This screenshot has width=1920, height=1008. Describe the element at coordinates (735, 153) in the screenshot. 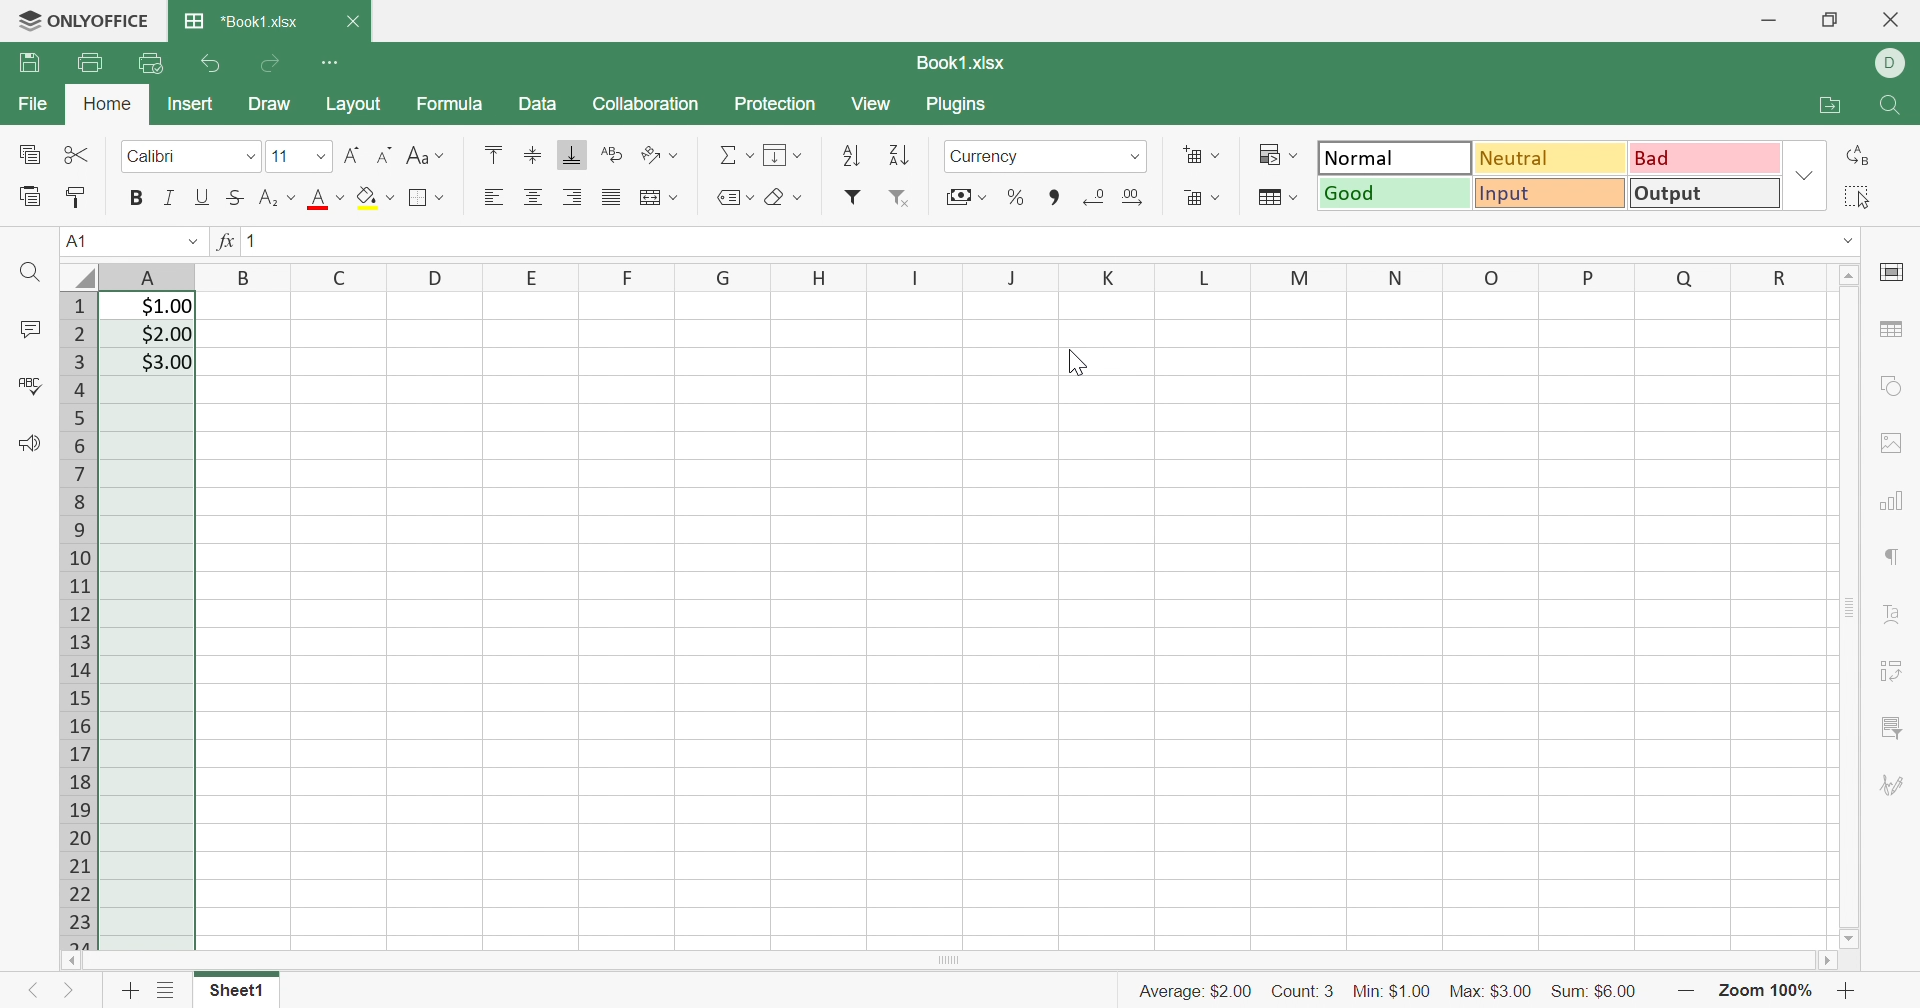

I see `Summation` at that location.